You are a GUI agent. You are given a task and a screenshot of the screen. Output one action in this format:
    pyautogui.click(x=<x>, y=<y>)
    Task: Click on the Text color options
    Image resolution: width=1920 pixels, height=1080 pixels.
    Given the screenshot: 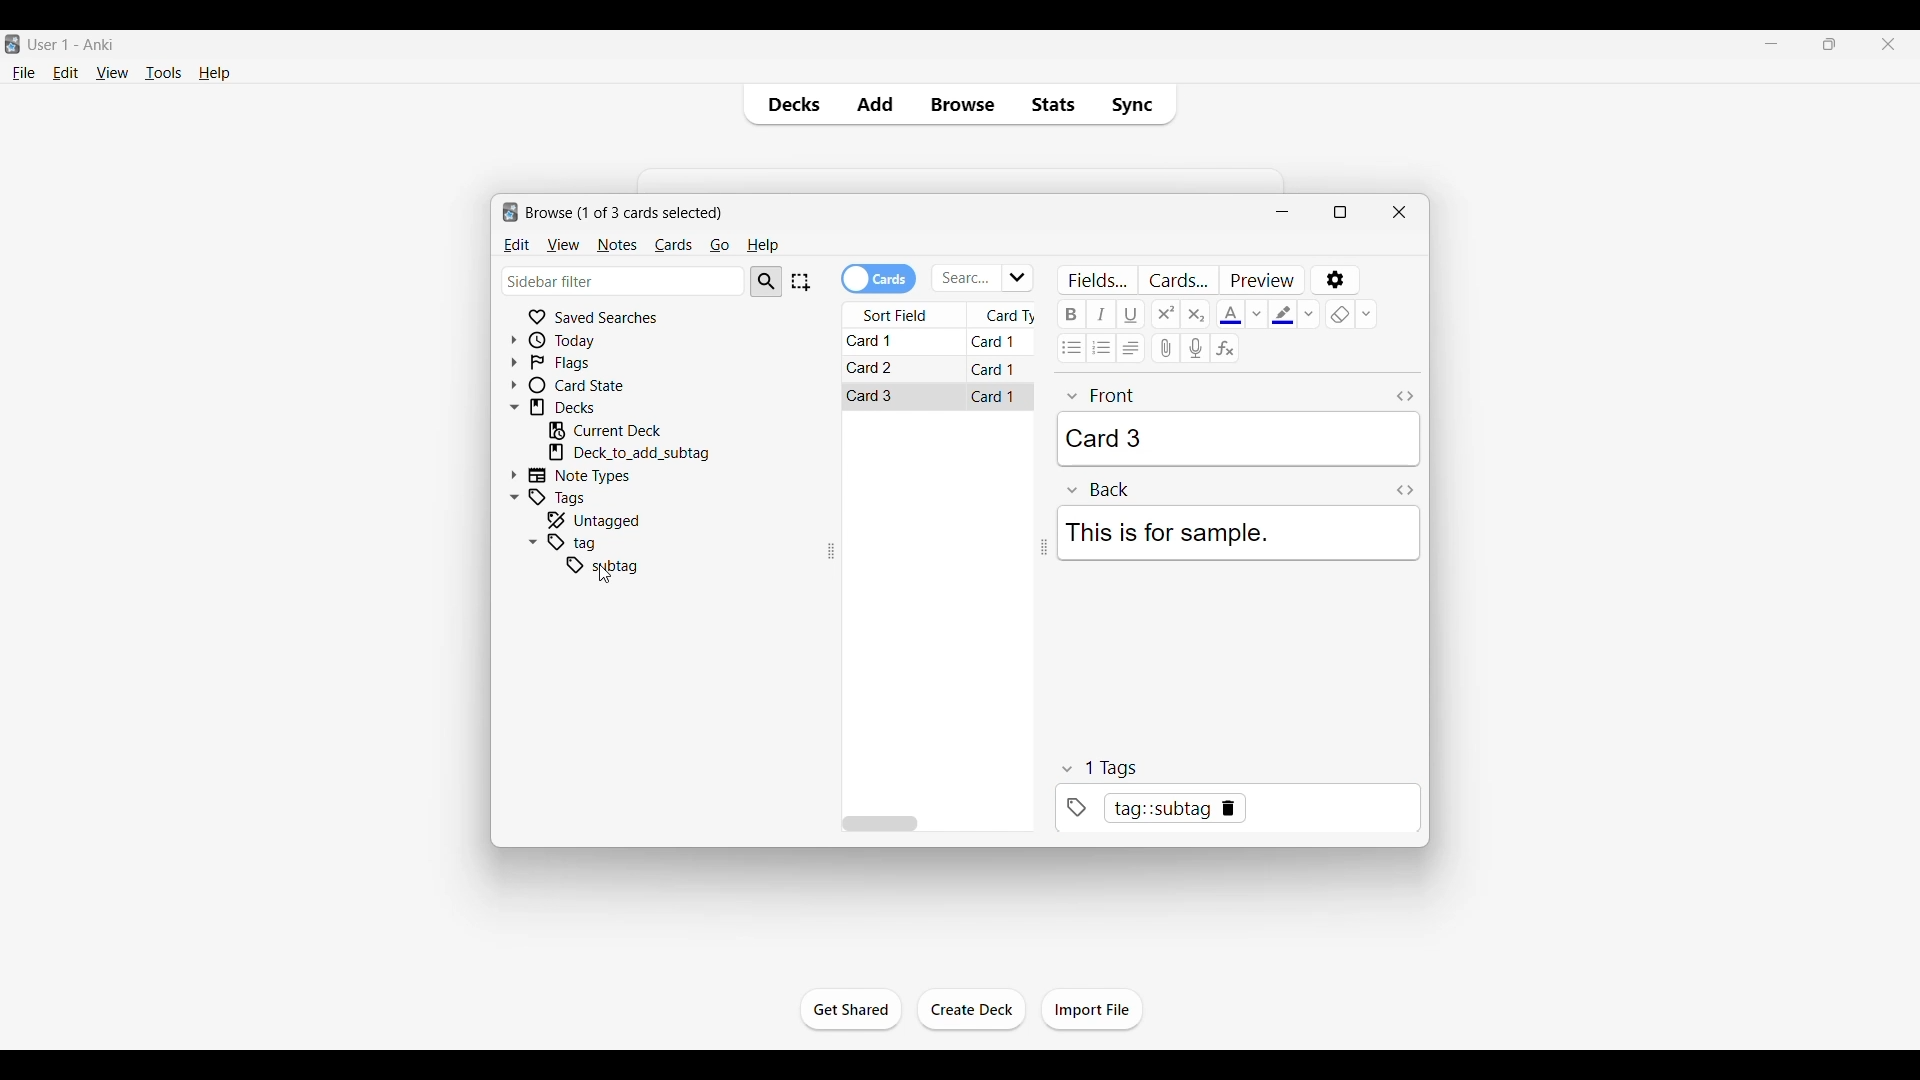 What is the action you would take?
    pyautogui.click(x=1256, y=314)
    